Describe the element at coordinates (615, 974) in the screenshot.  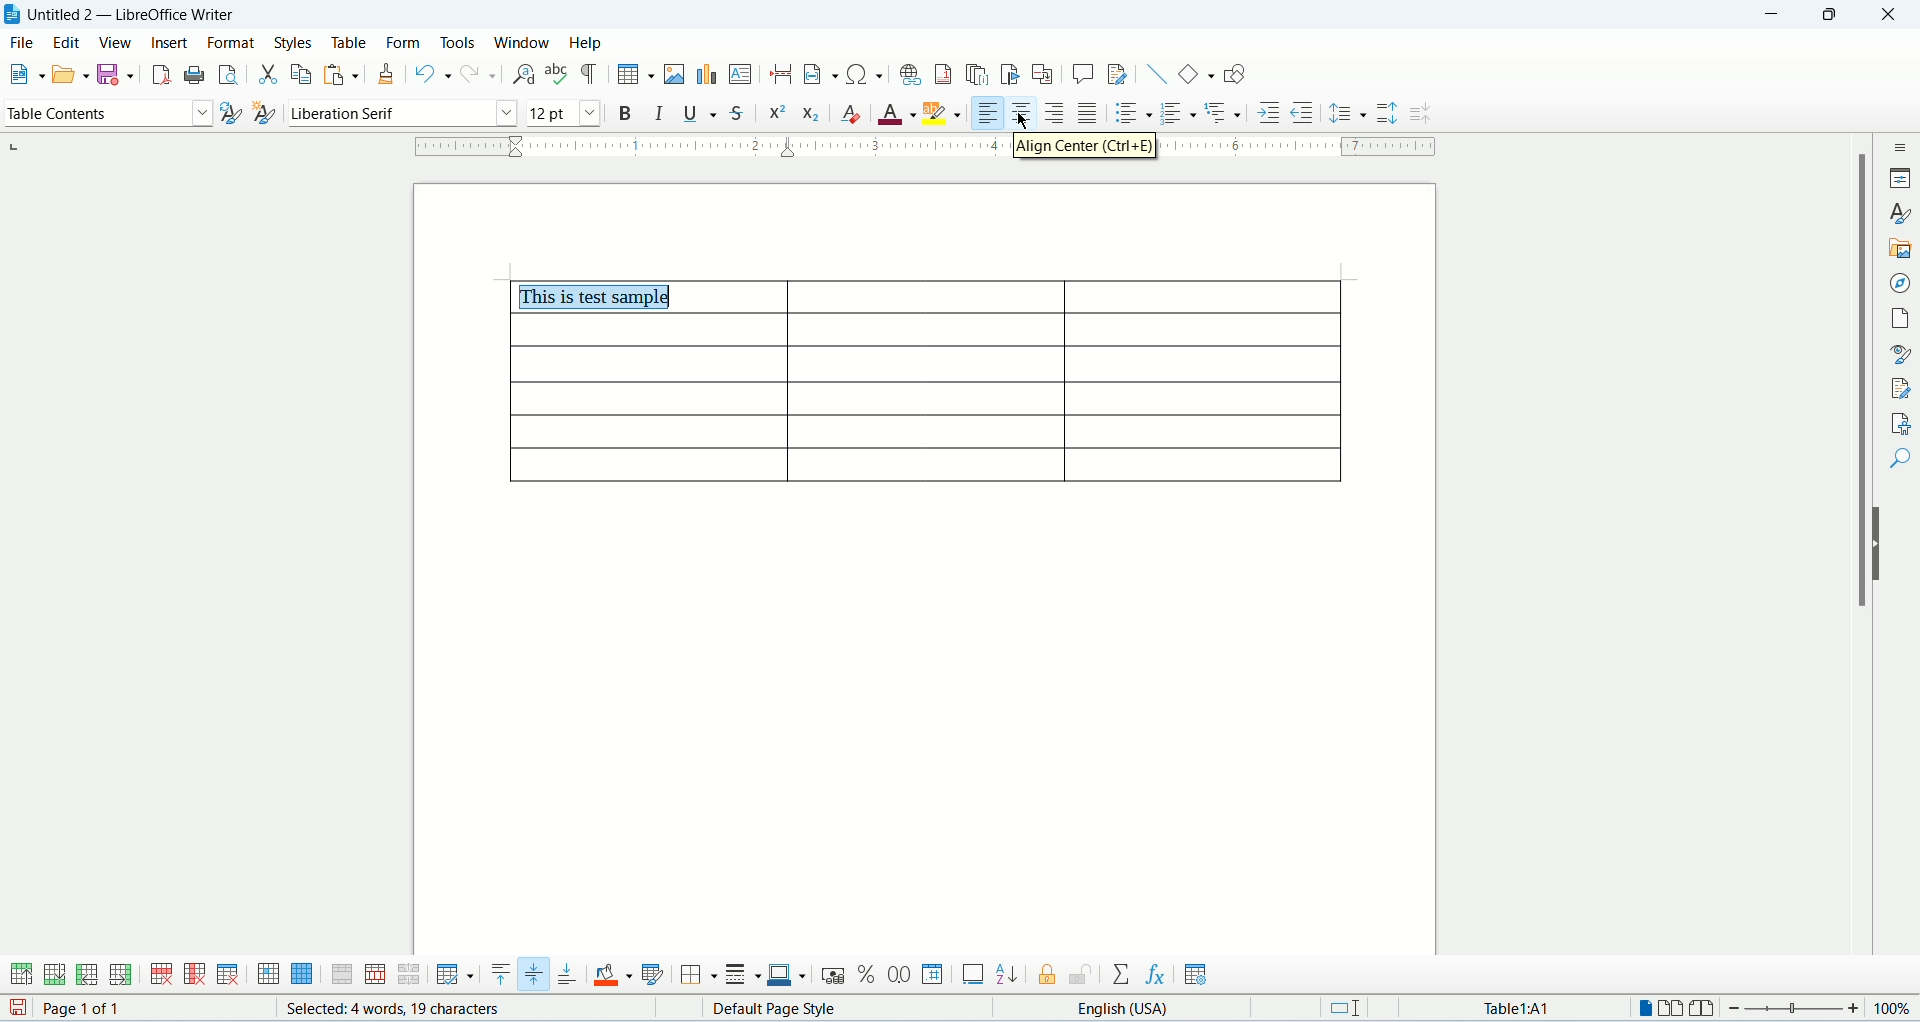
I see `cell background color` at that location.